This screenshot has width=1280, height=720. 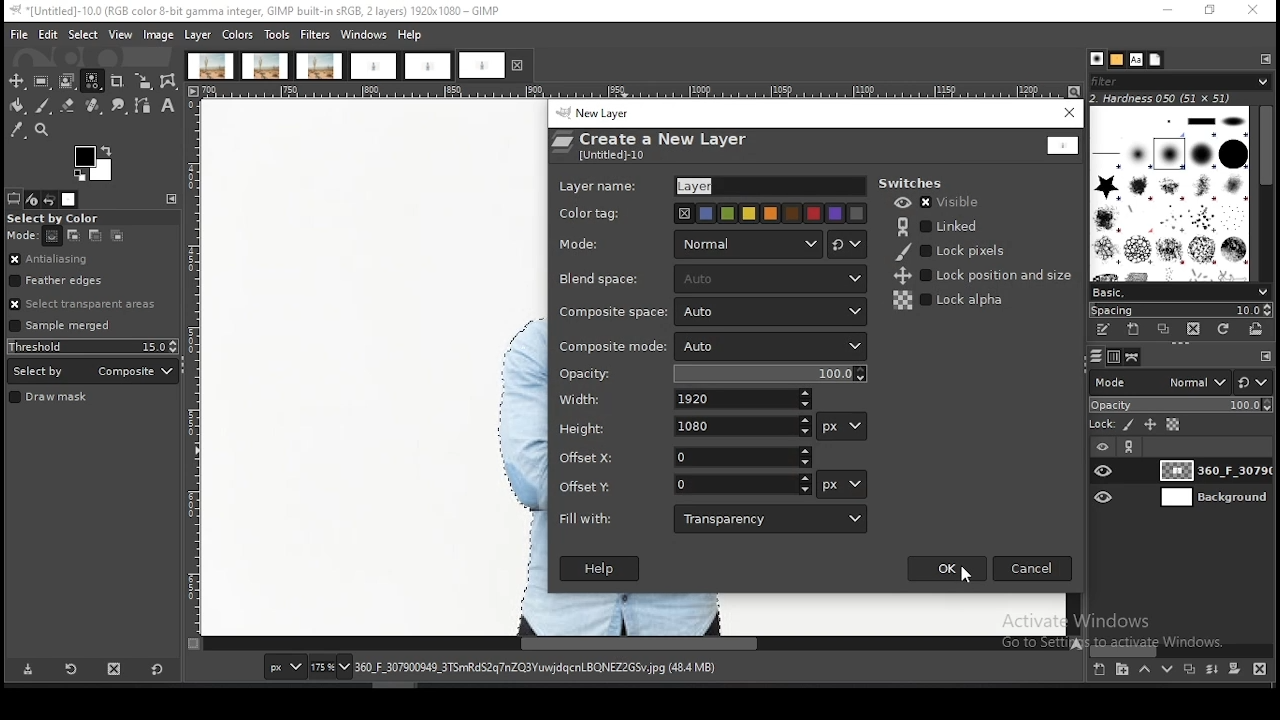 What do you see at coordinates (60, 327) in the screenshot?
I see `sample merged` at bounding box center [60, 327].